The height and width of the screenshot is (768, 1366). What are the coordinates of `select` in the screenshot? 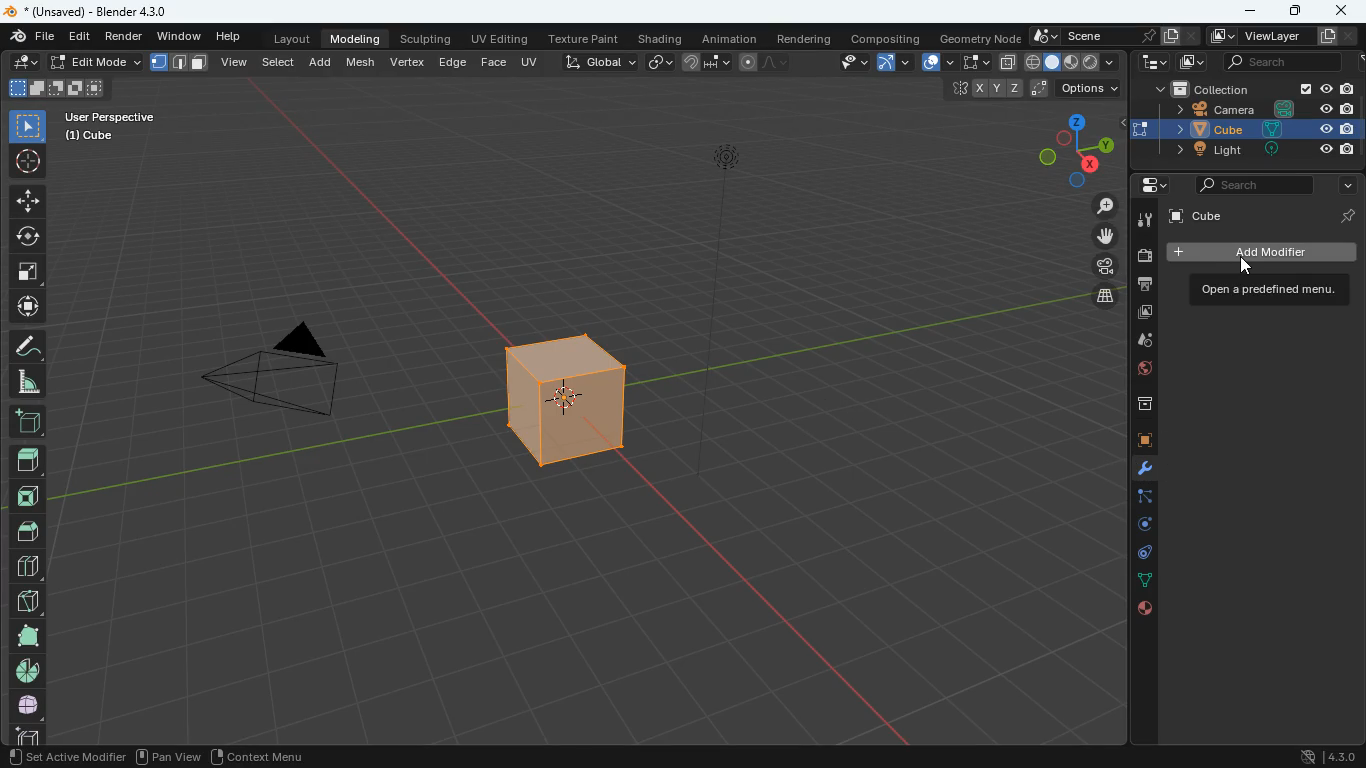 It's located at (28, 124).